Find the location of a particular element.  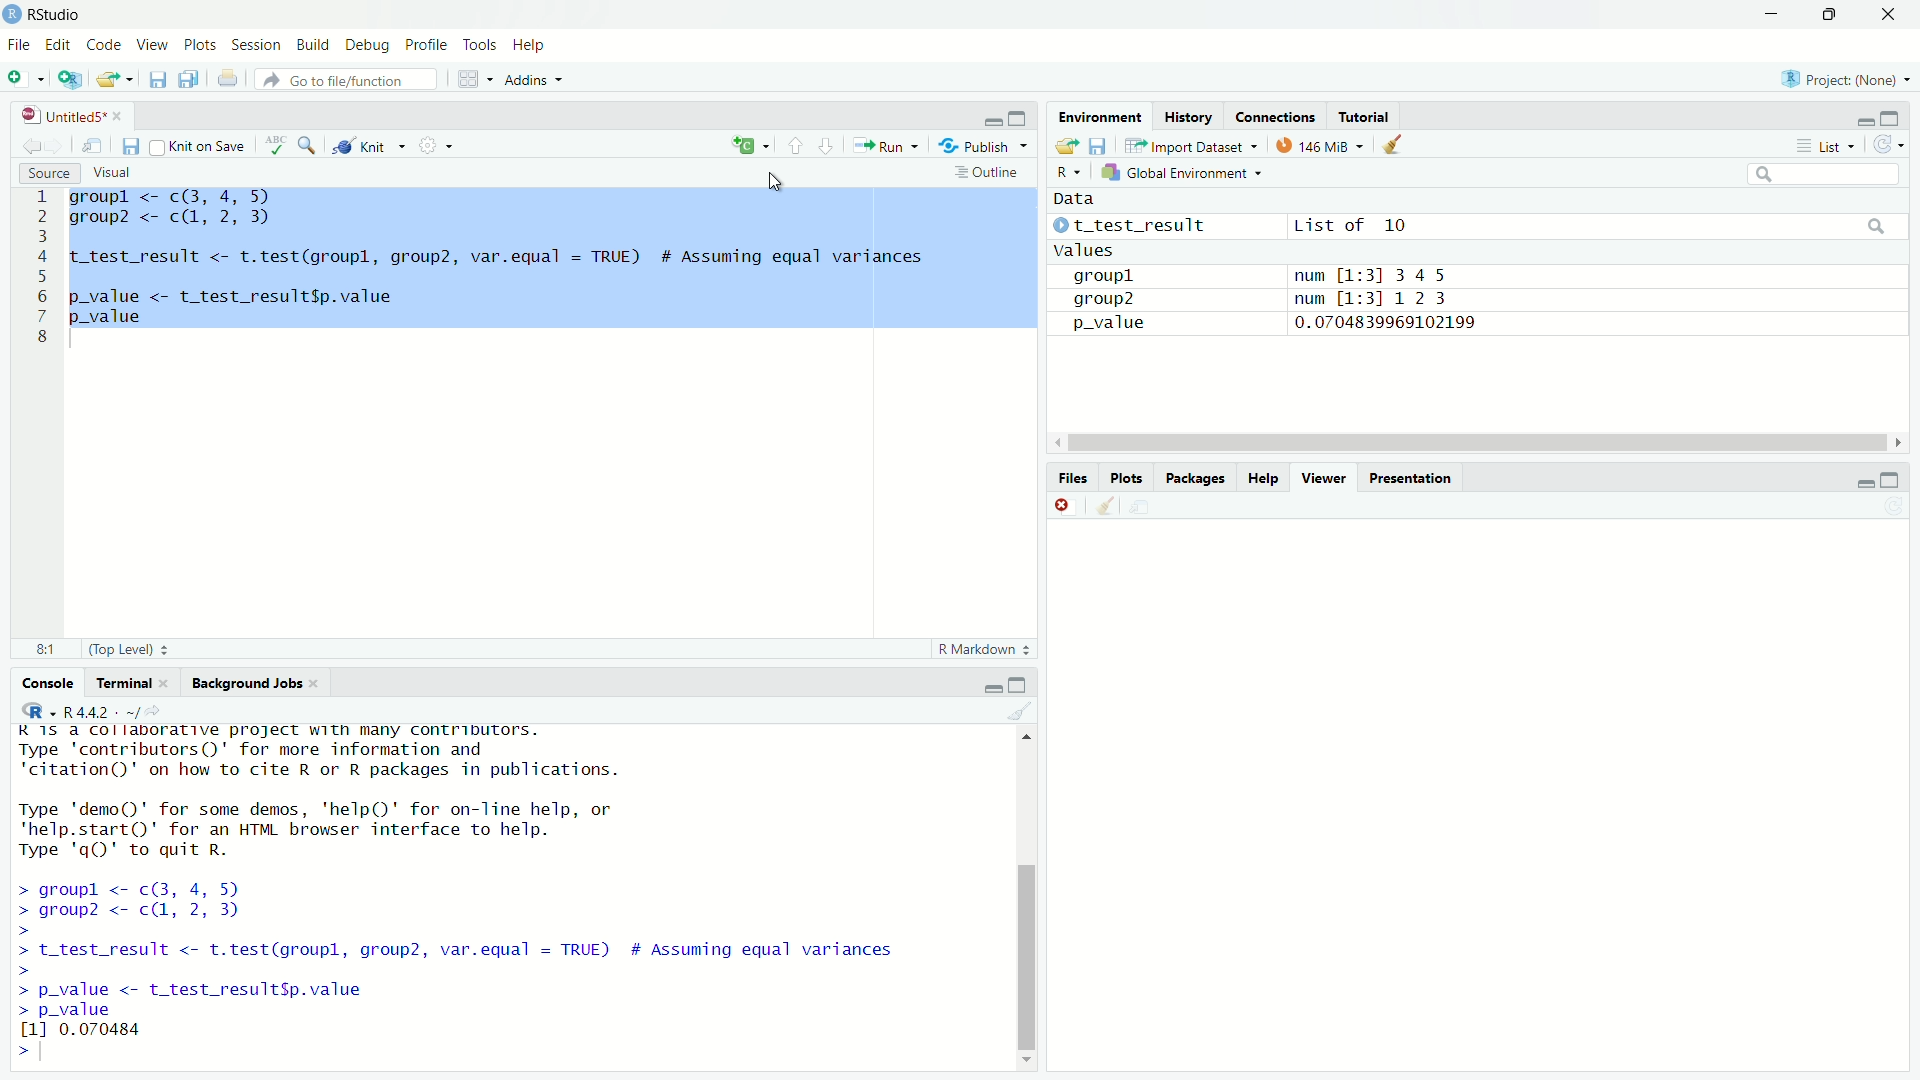

Connections is located at coordinates (1275, 116).